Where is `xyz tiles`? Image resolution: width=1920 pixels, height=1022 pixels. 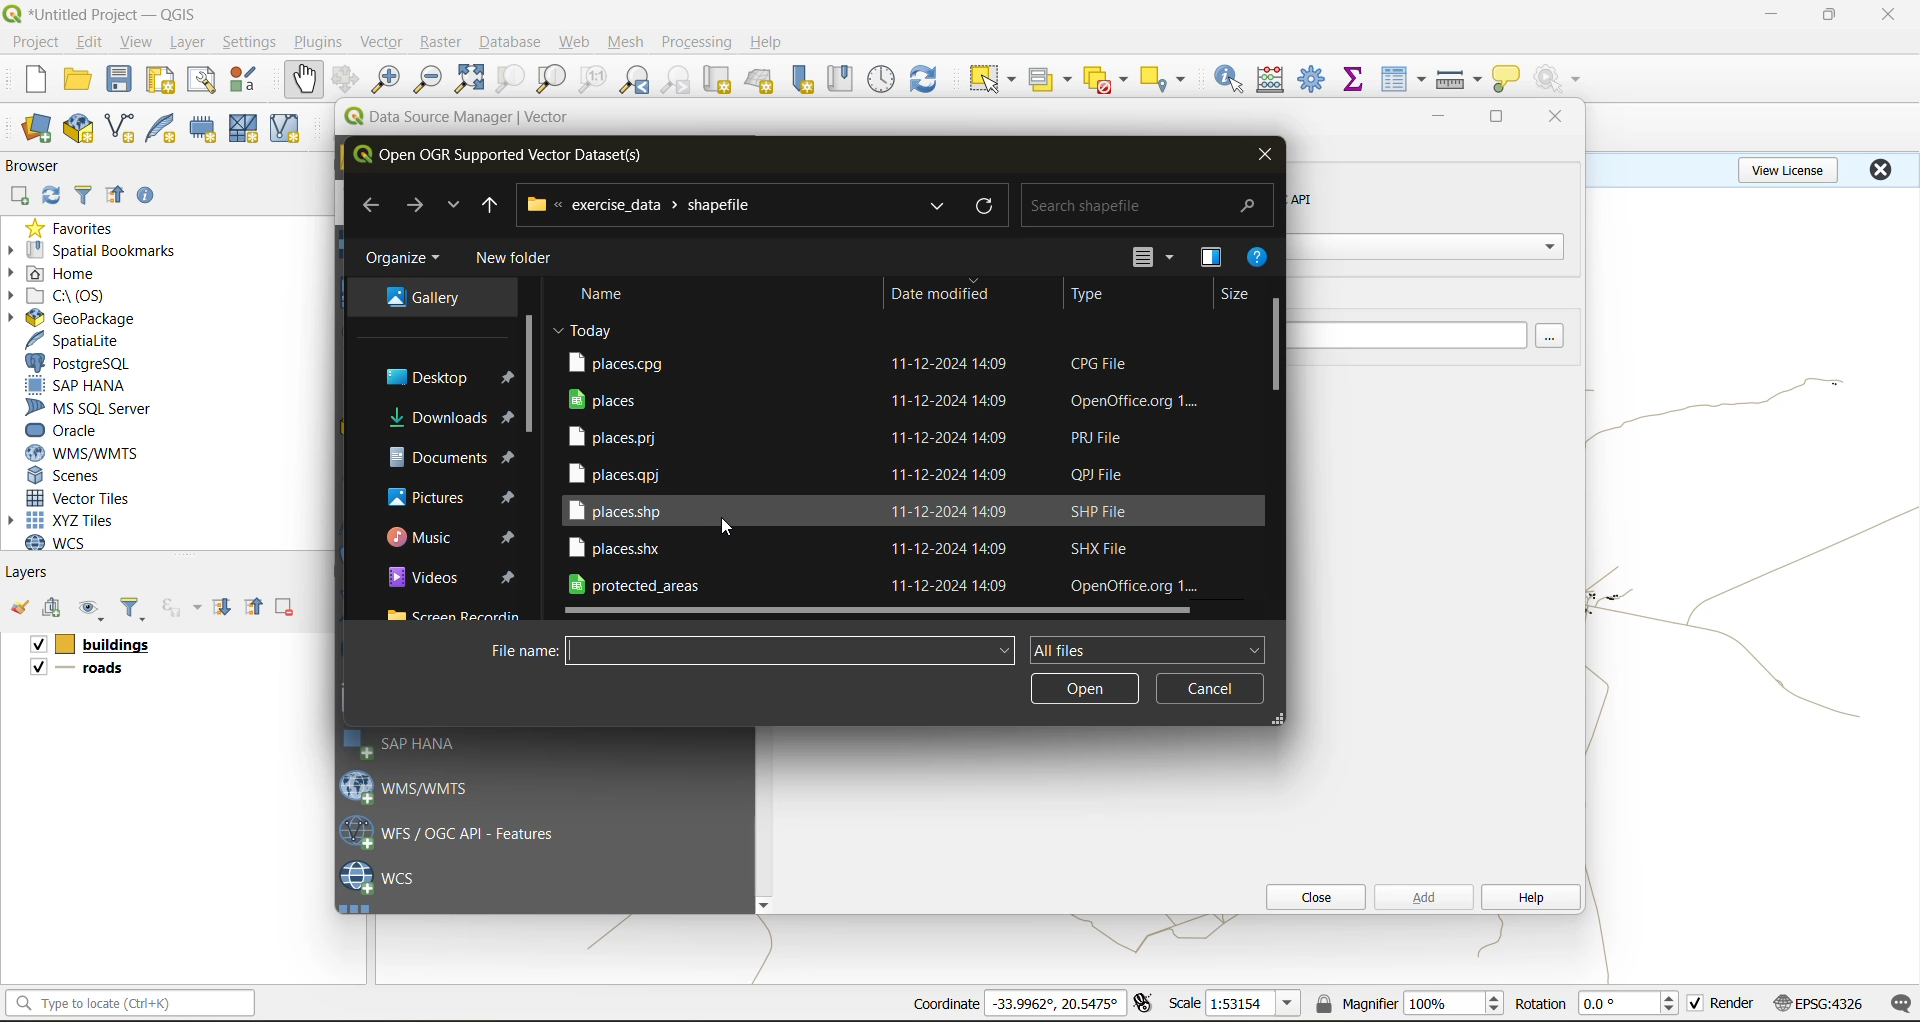
xyz tiles is located at coordinates (72, 520).